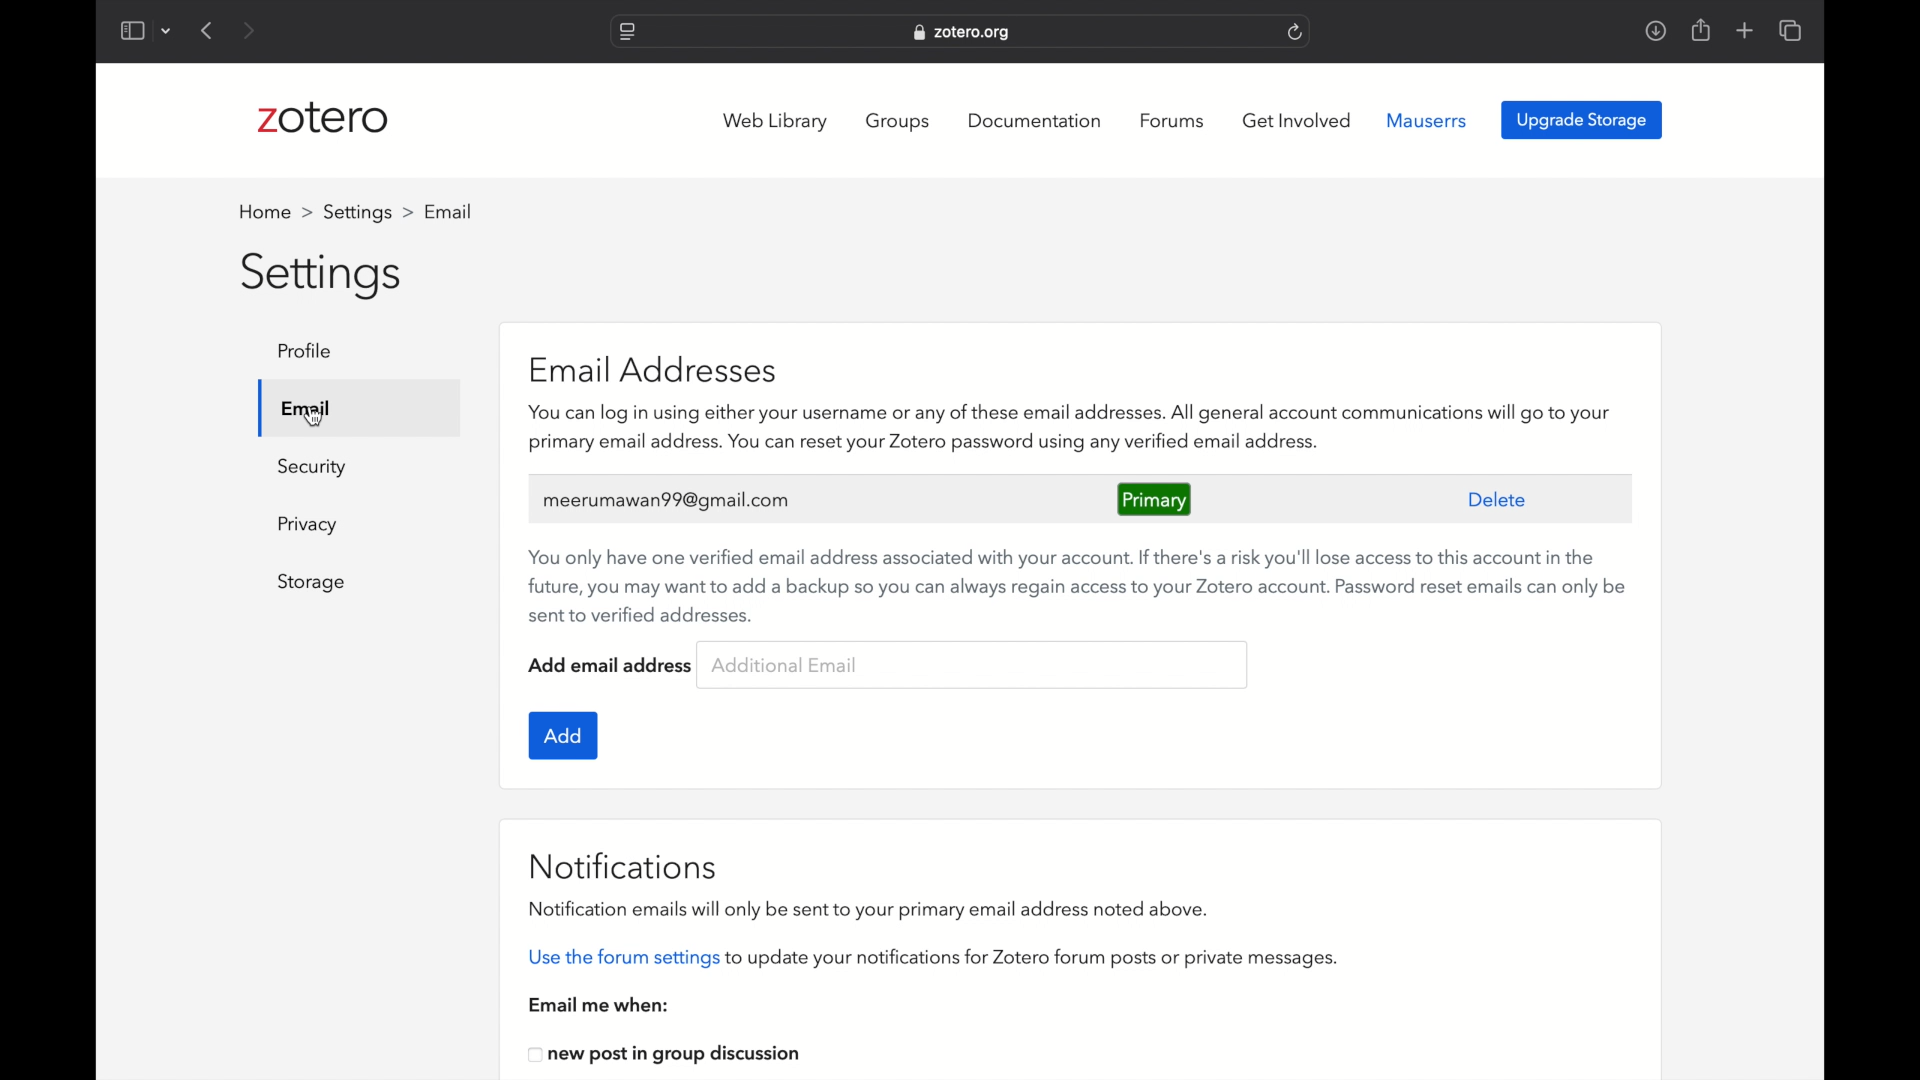 The image size is (1920, 1080). I want to click on delete, so click(1498, 500).